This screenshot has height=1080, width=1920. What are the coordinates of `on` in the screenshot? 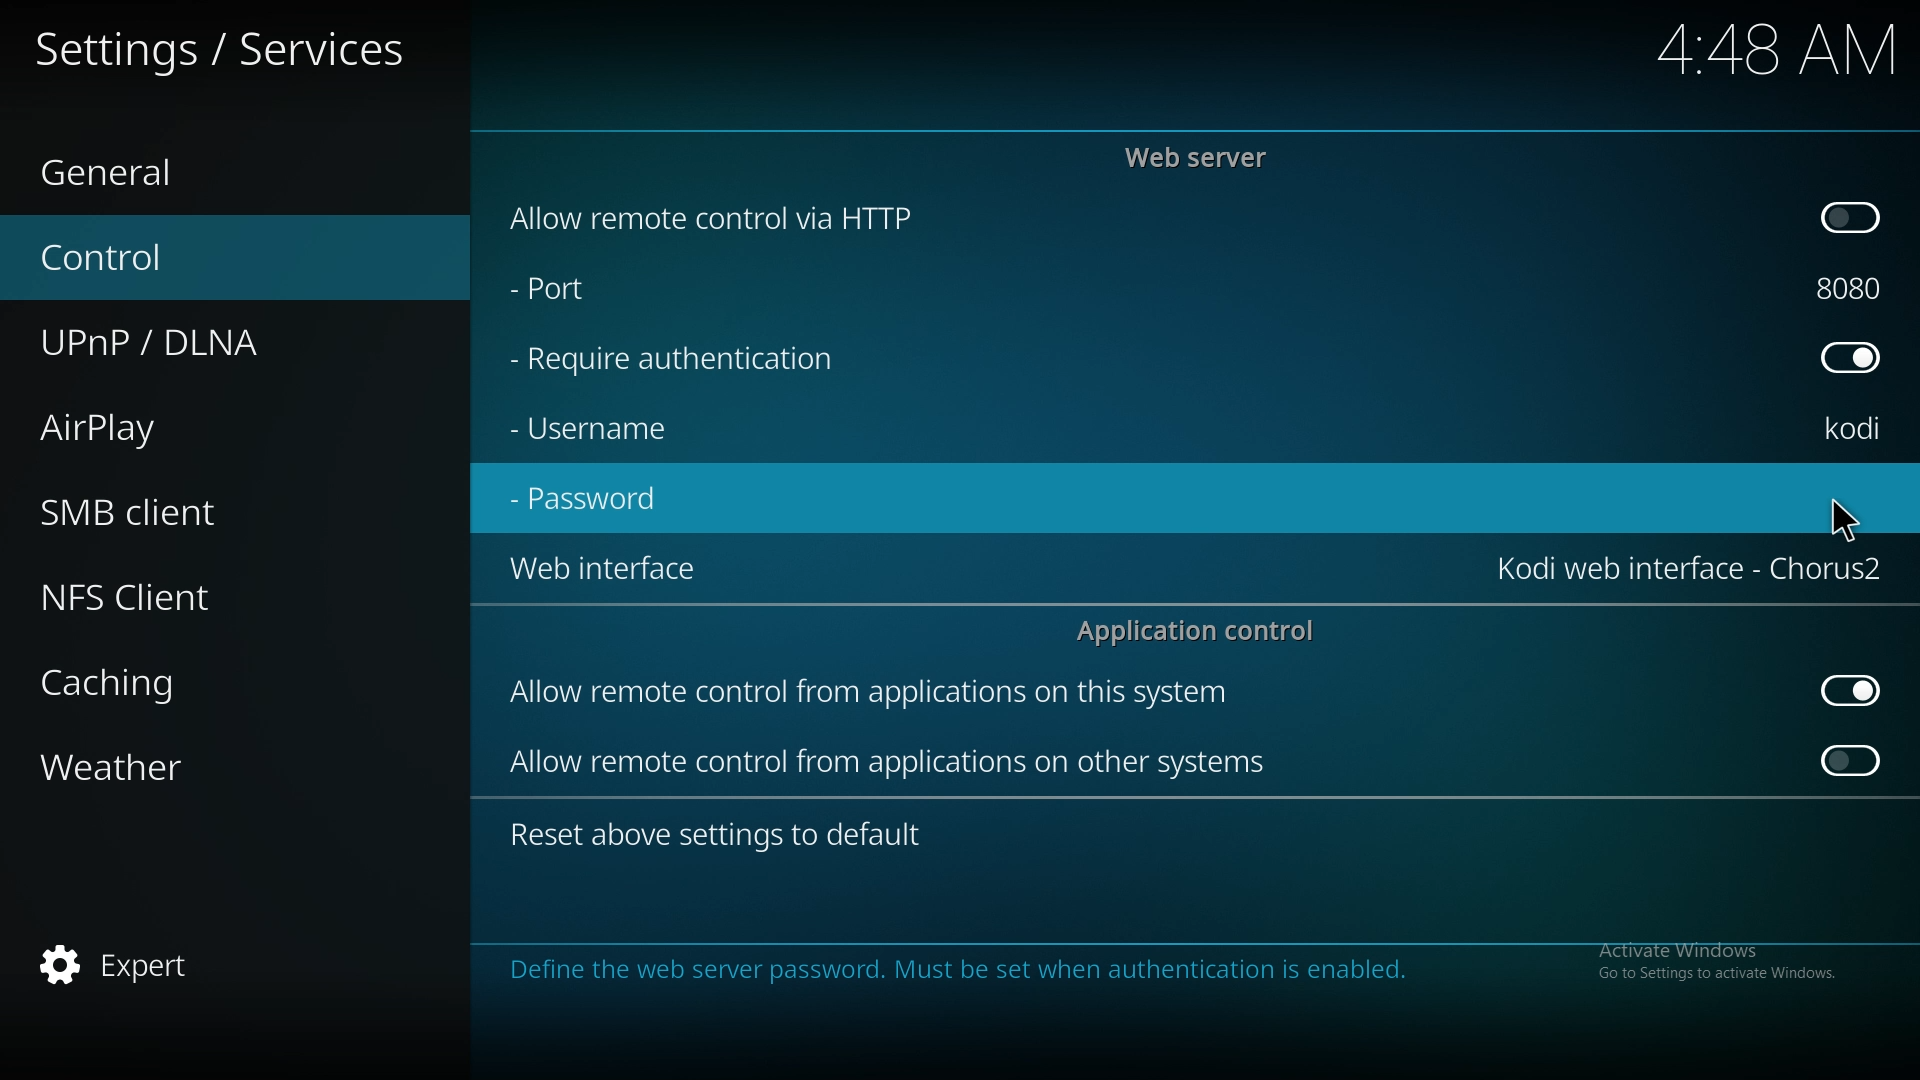 It's located at (1852, 765).